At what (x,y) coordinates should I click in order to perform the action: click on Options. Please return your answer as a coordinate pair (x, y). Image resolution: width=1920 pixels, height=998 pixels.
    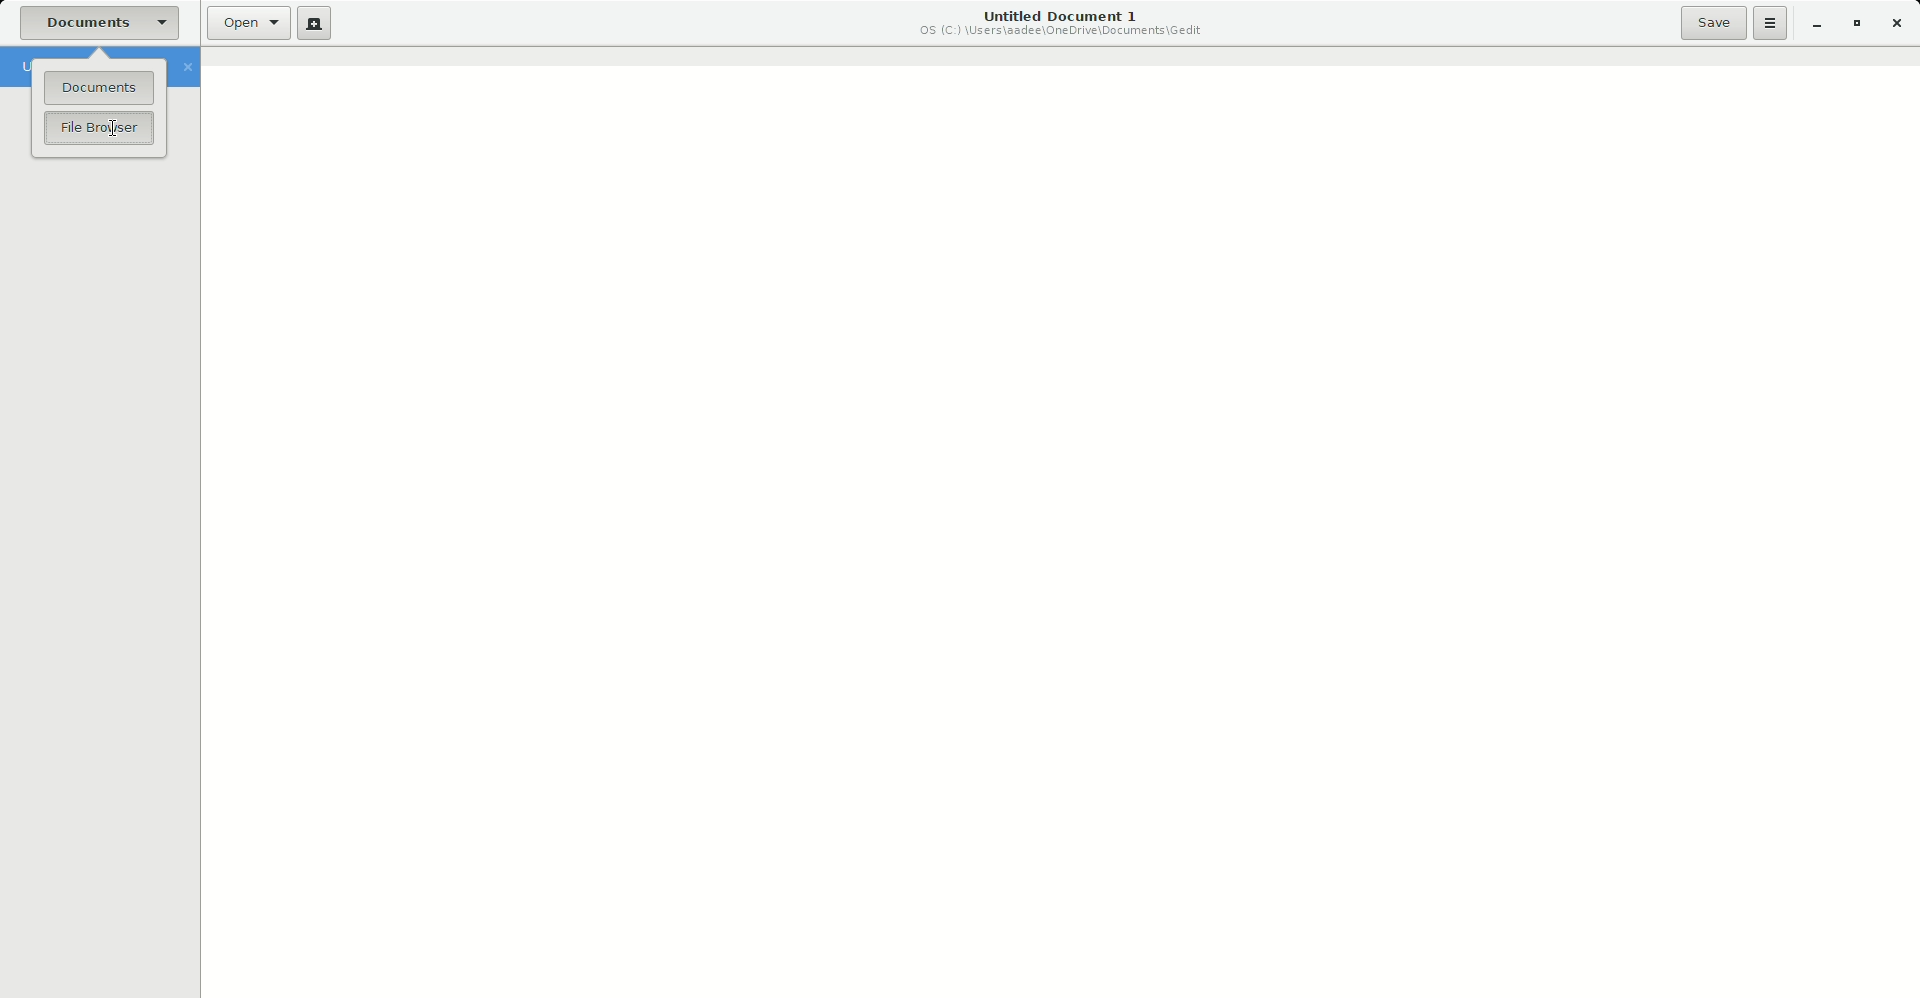
    Looking at the image, I should click on (1769, 24).